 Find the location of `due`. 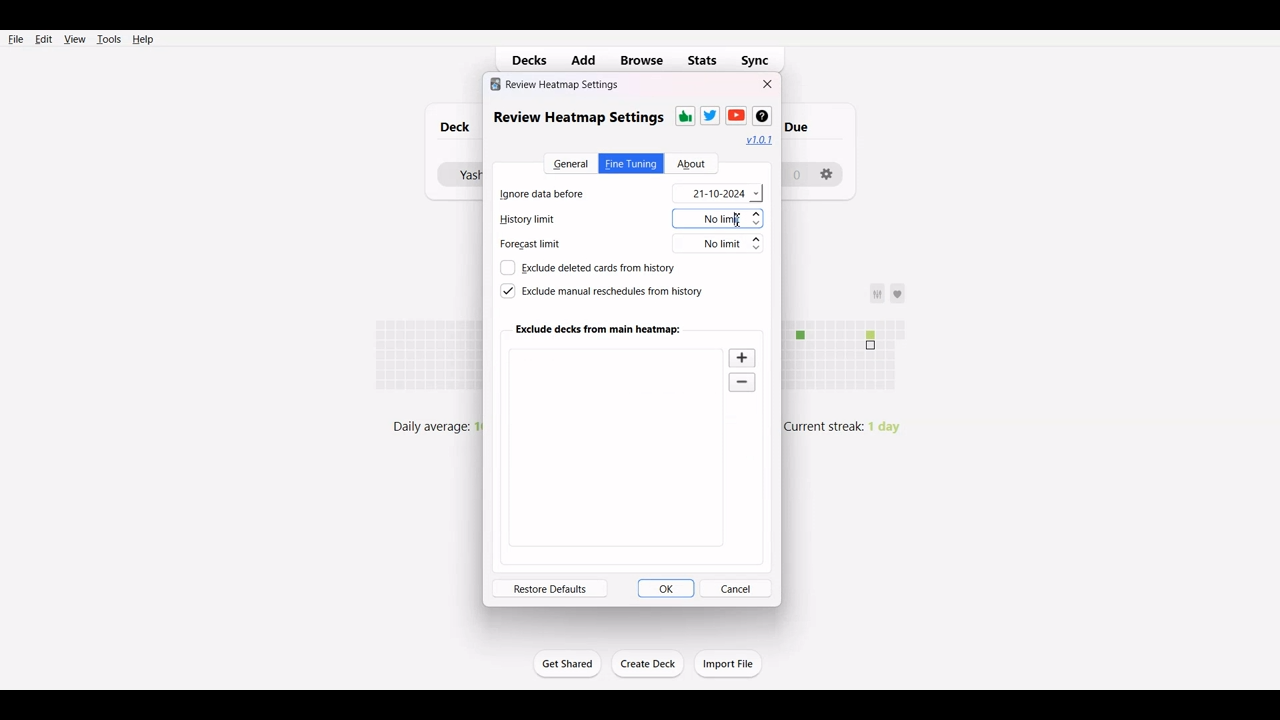

due is located at coordinates (808, 125).